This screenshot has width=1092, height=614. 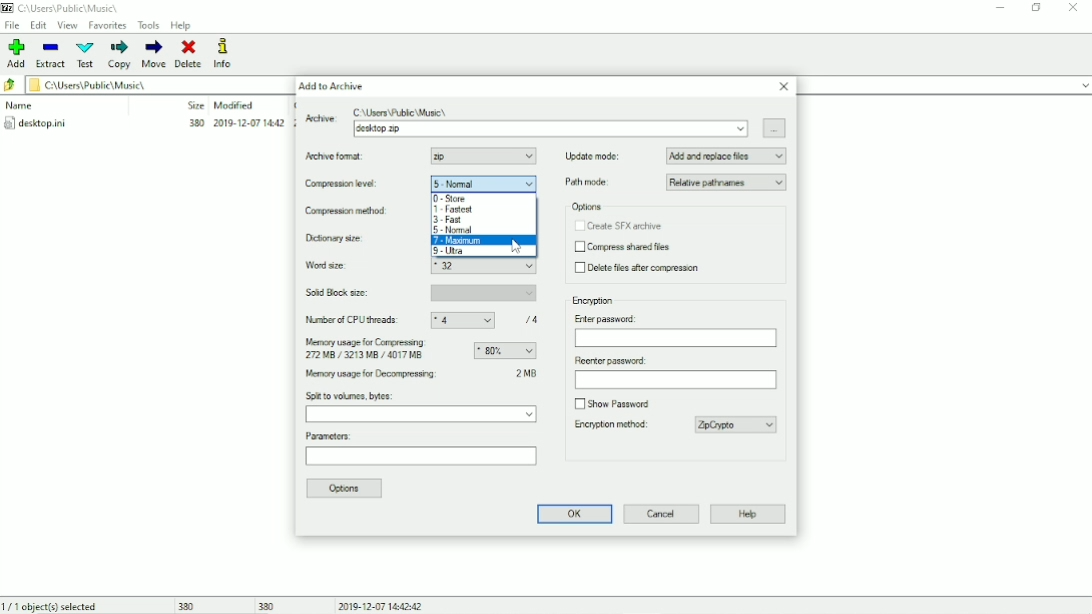 I want to click on desktop.ini, so click(x=147, y=125).